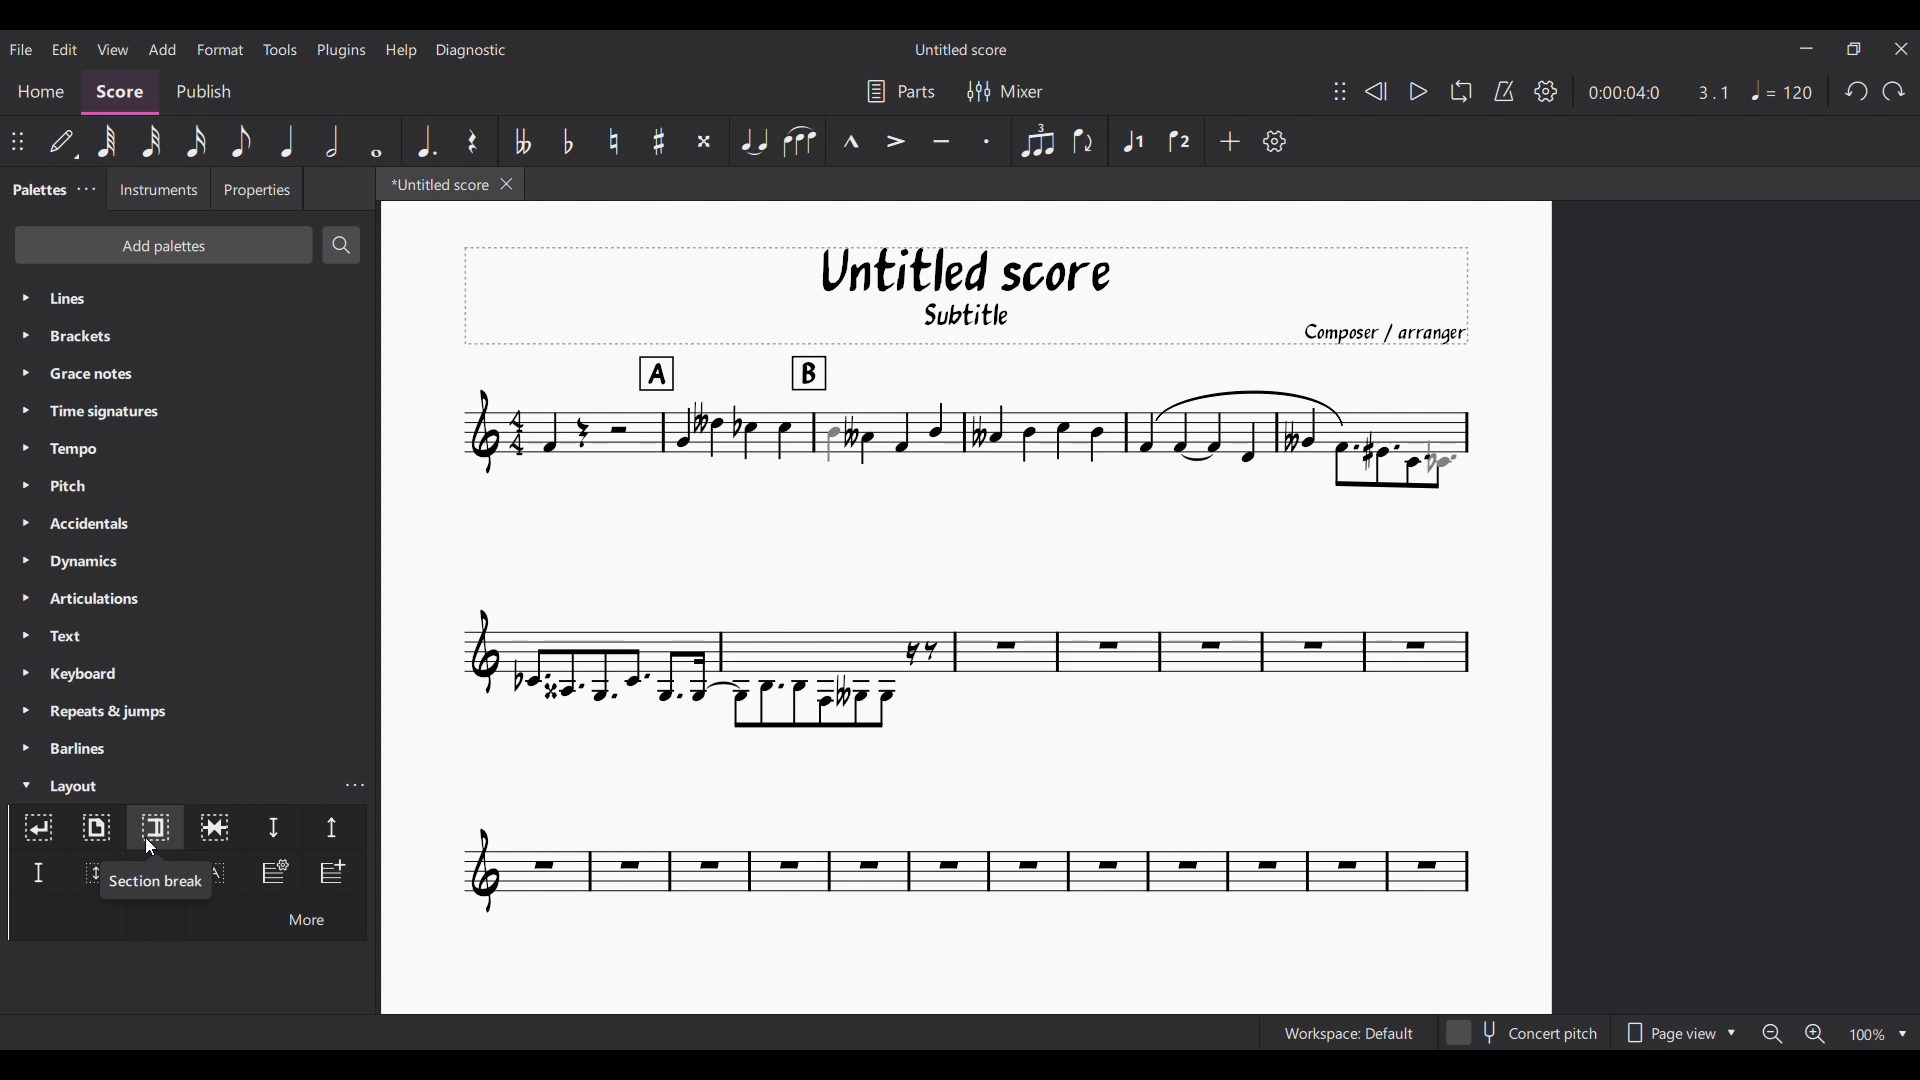 The width and height of the screenshot is (1920, 1080). What do you see at coordinates (196, 141) in the screenshot?
I see `16th note` at bounding box center [196, 141].